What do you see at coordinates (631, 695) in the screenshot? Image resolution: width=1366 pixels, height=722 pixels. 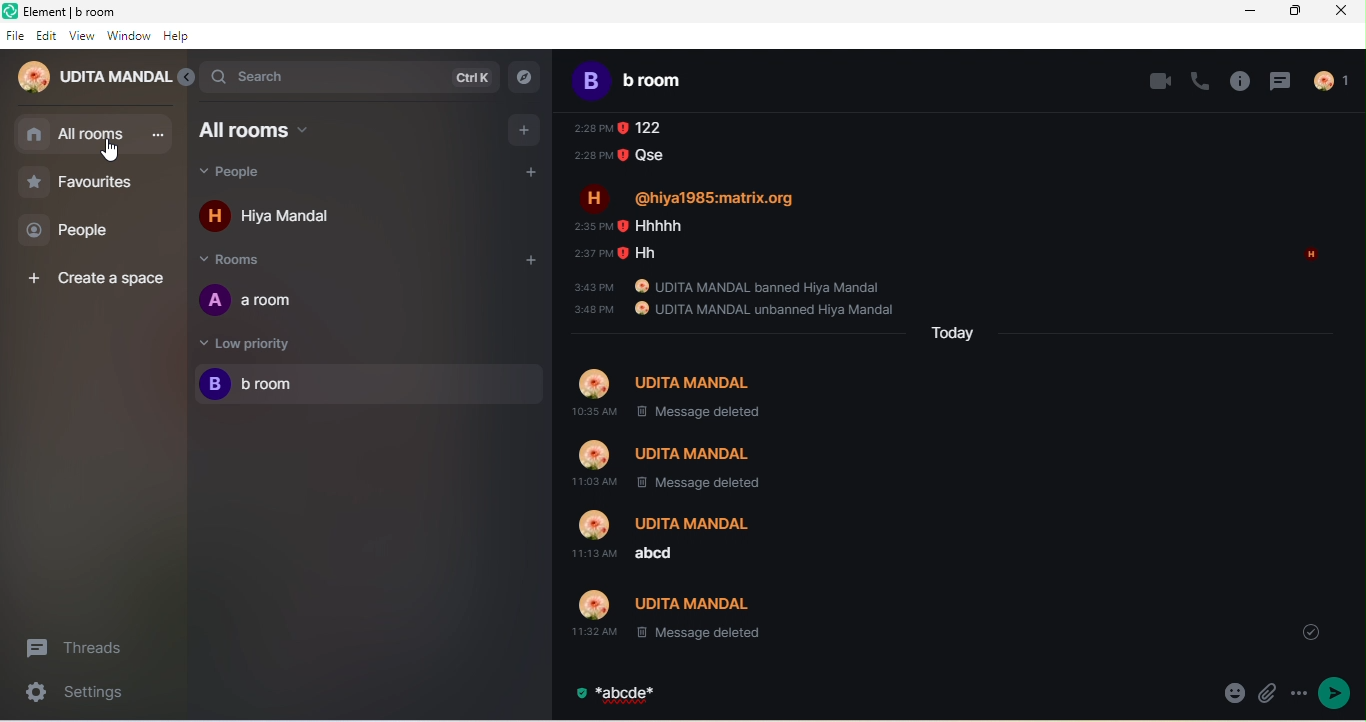 I see `italicized text` at bounding box center [631, 695].